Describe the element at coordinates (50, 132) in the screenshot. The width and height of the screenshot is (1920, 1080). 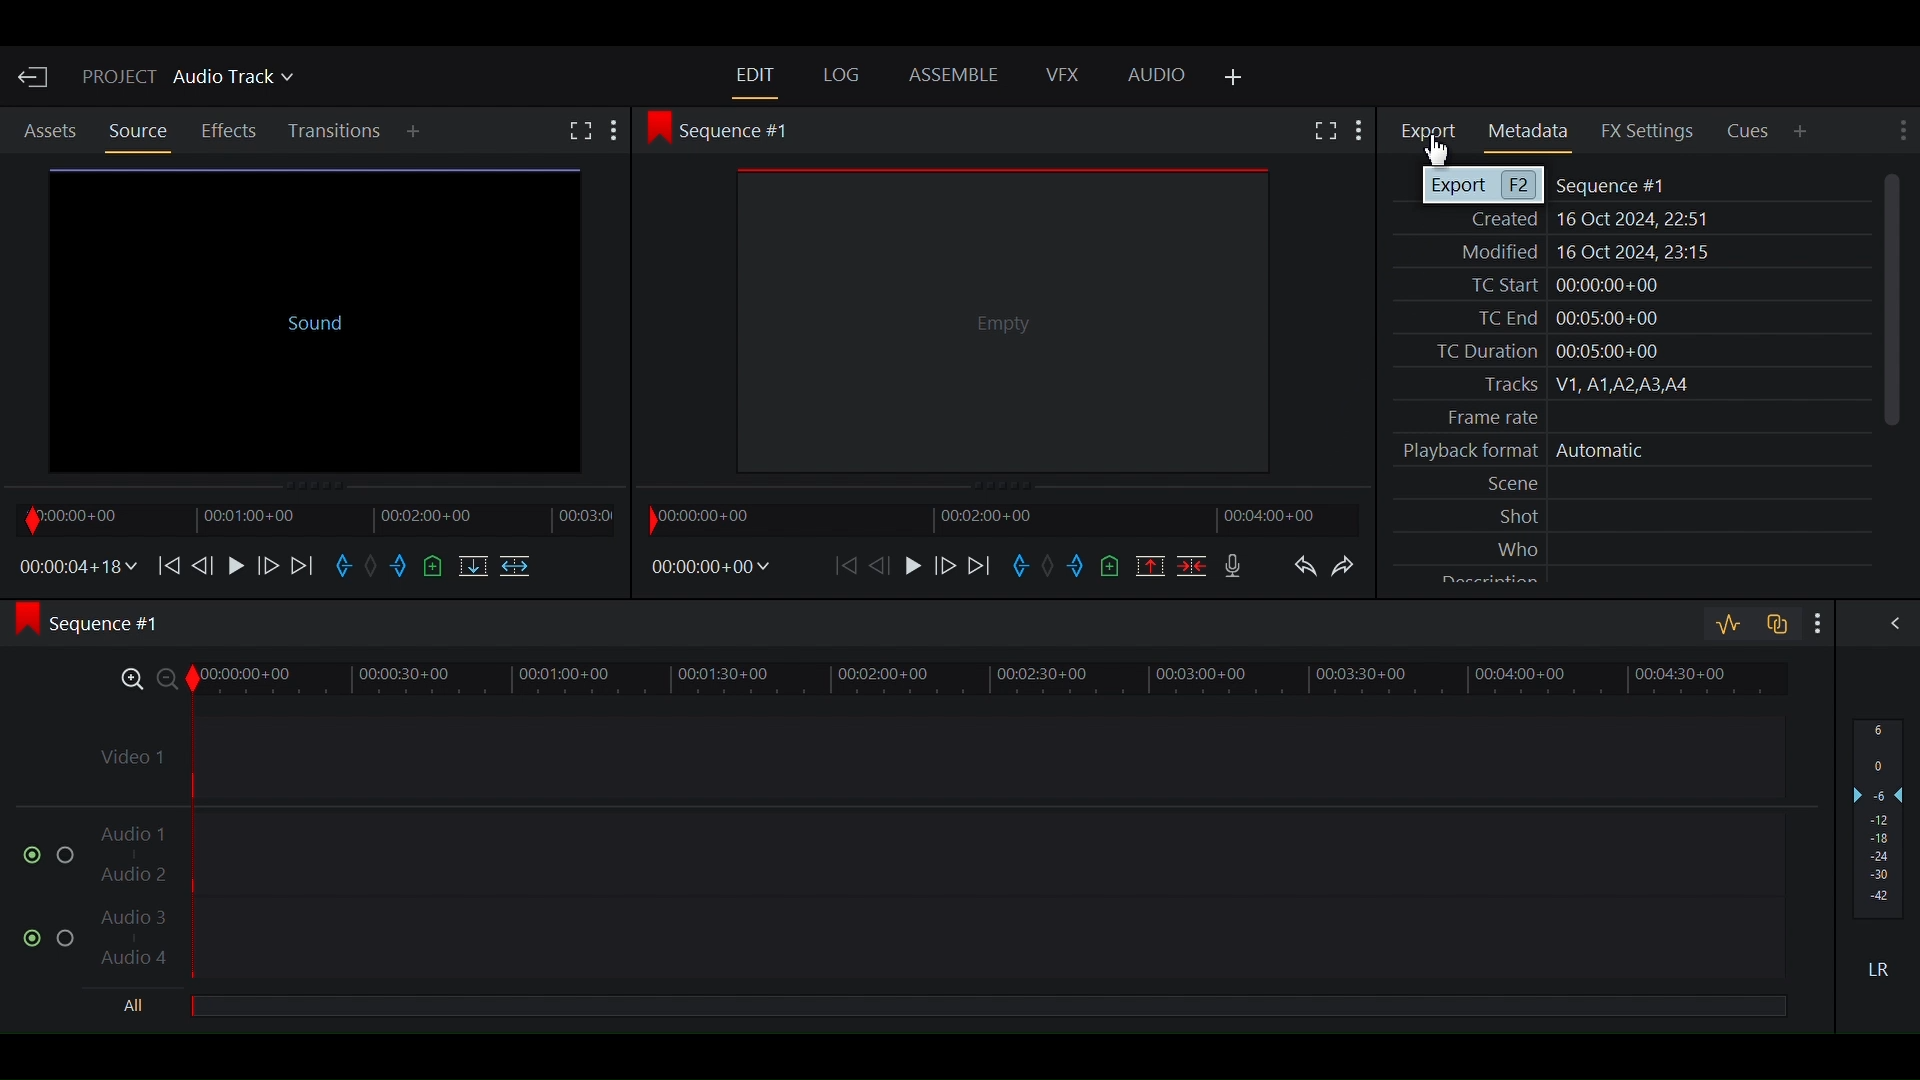
I see `Assets` at that location.